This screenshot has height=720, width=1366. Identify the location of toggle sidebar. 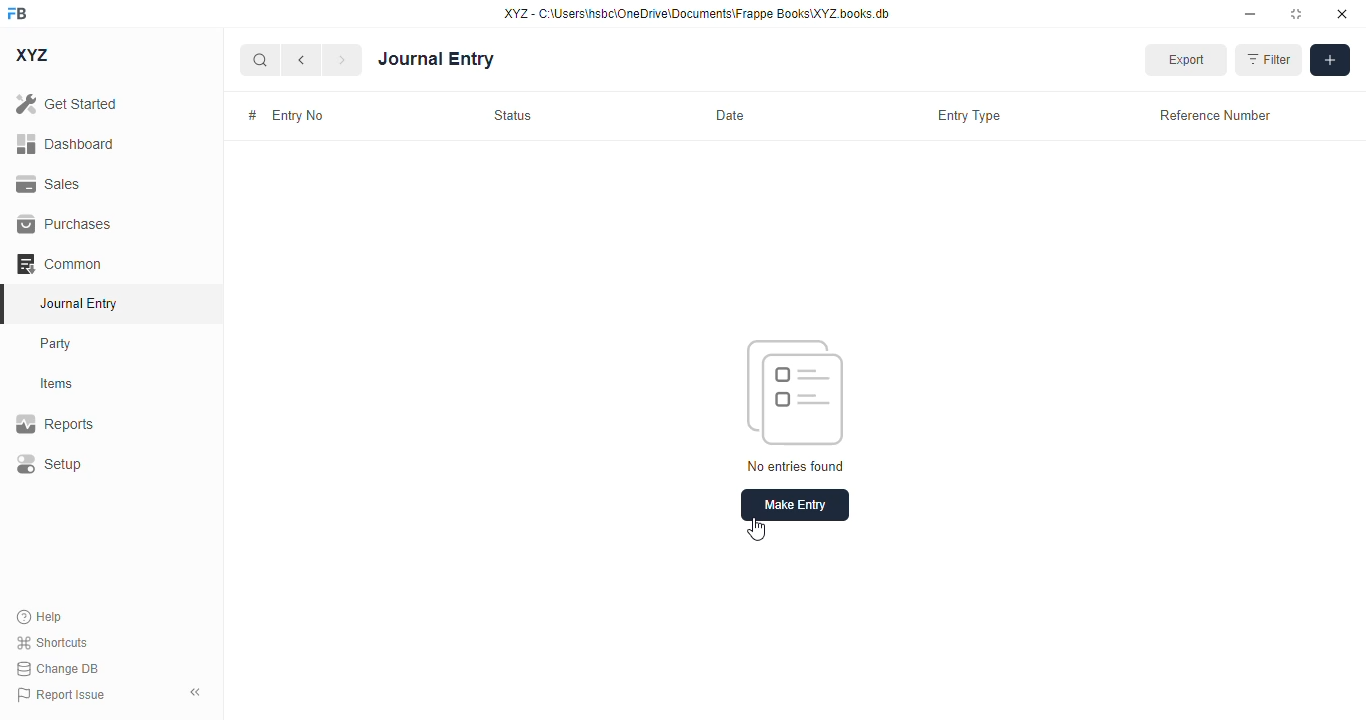
(197, 692).